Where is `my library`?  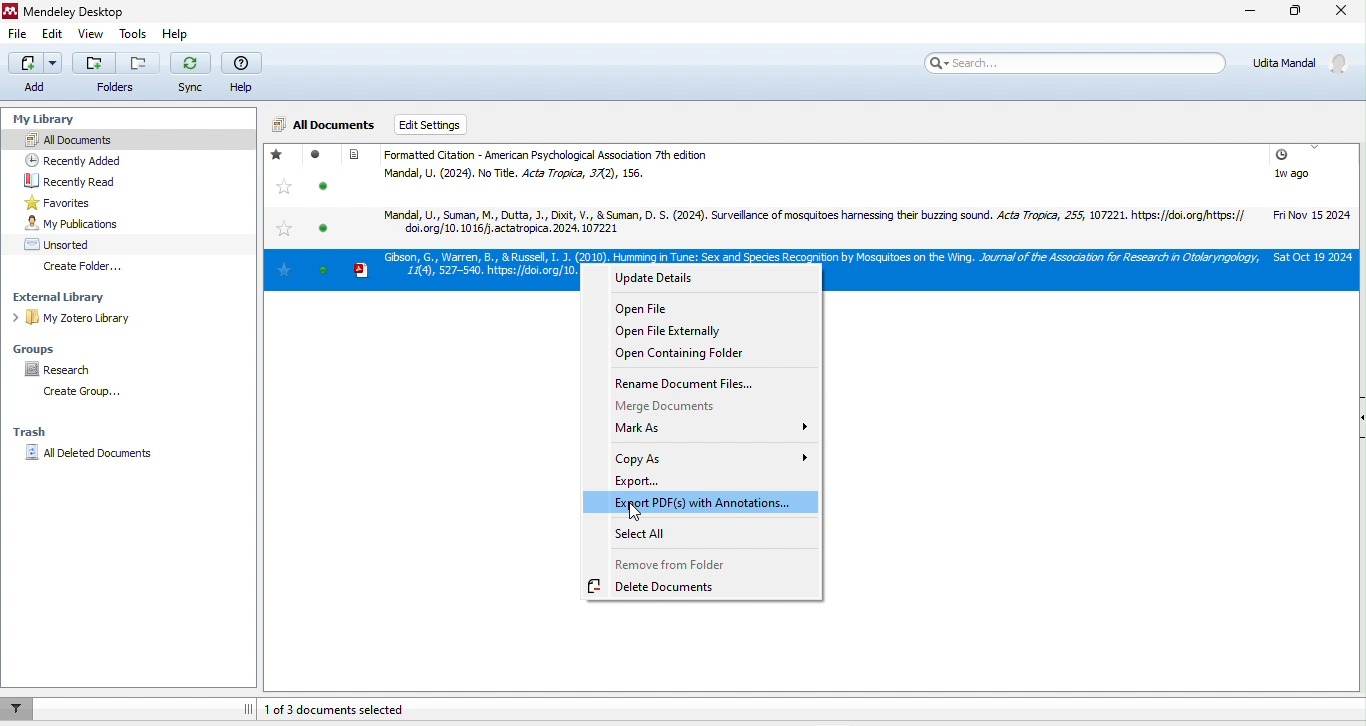 my library is located at coordinates (53, 120).